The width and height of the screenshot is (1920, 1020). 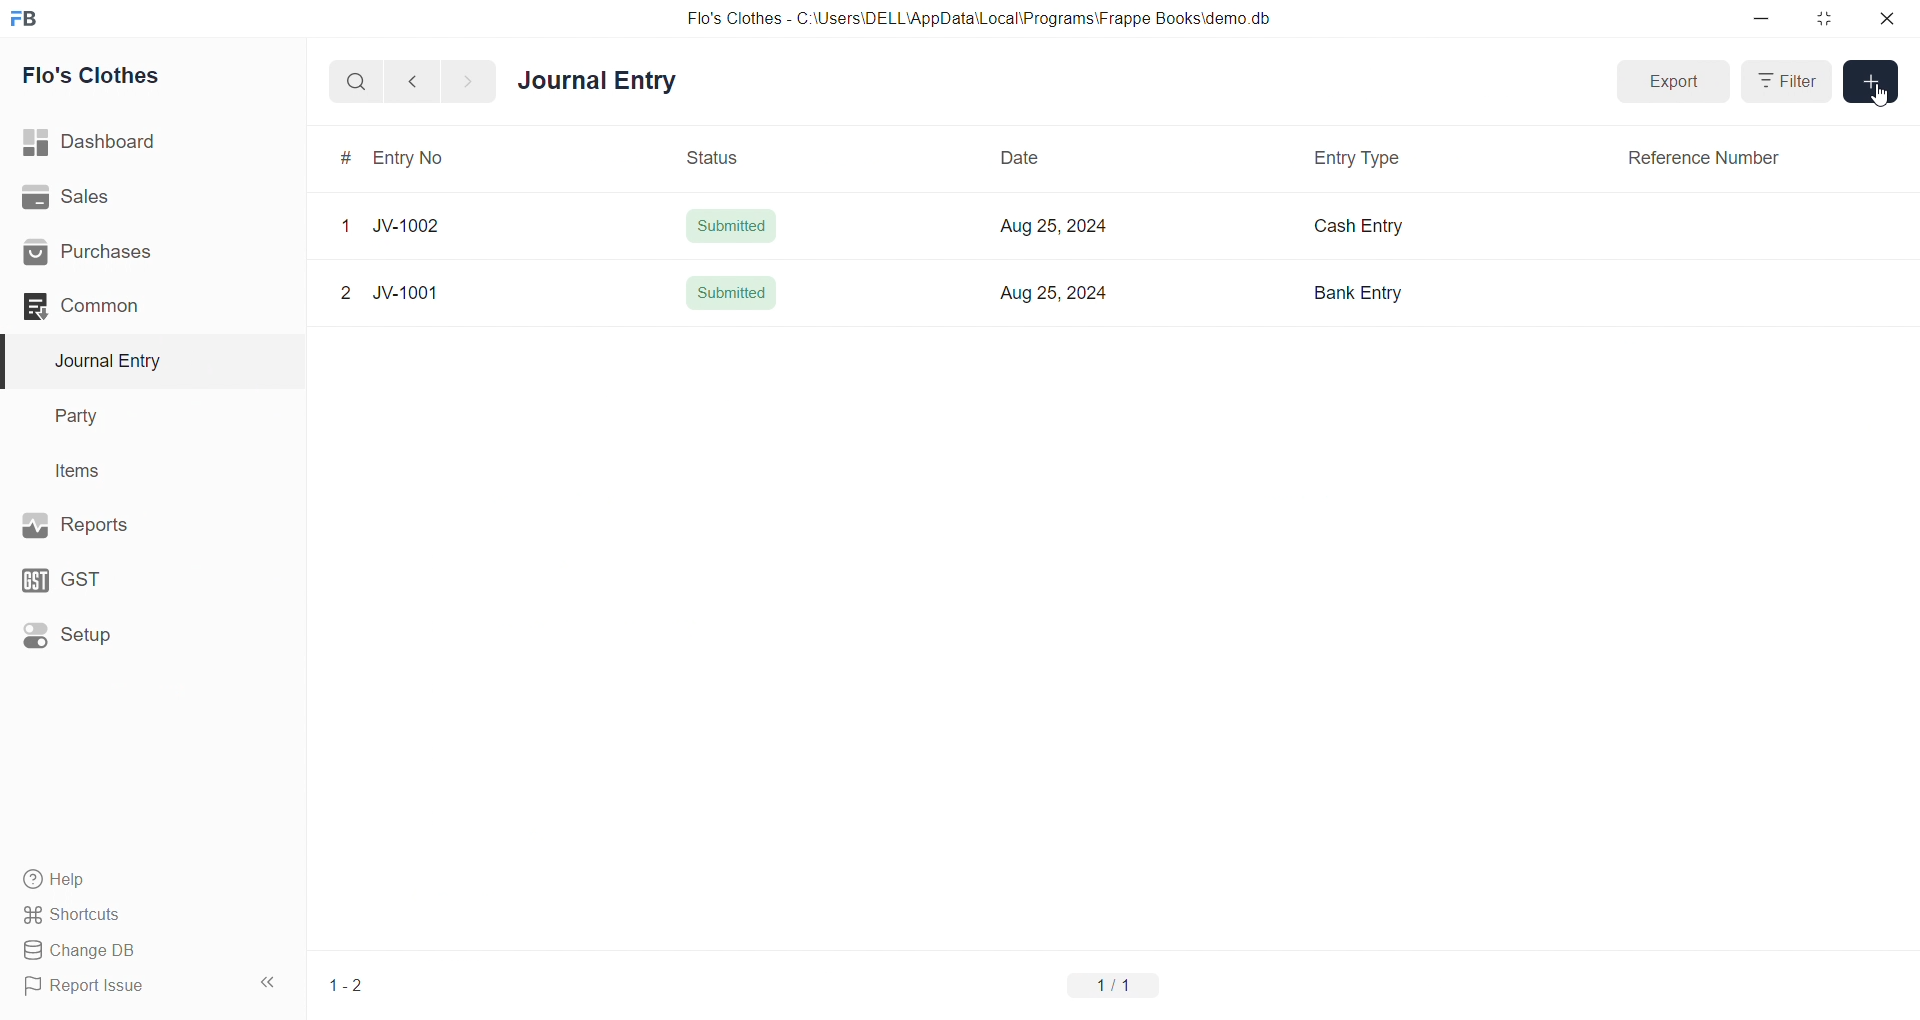 I want to click on Flo's Clothes, so click(x=143, y=76).